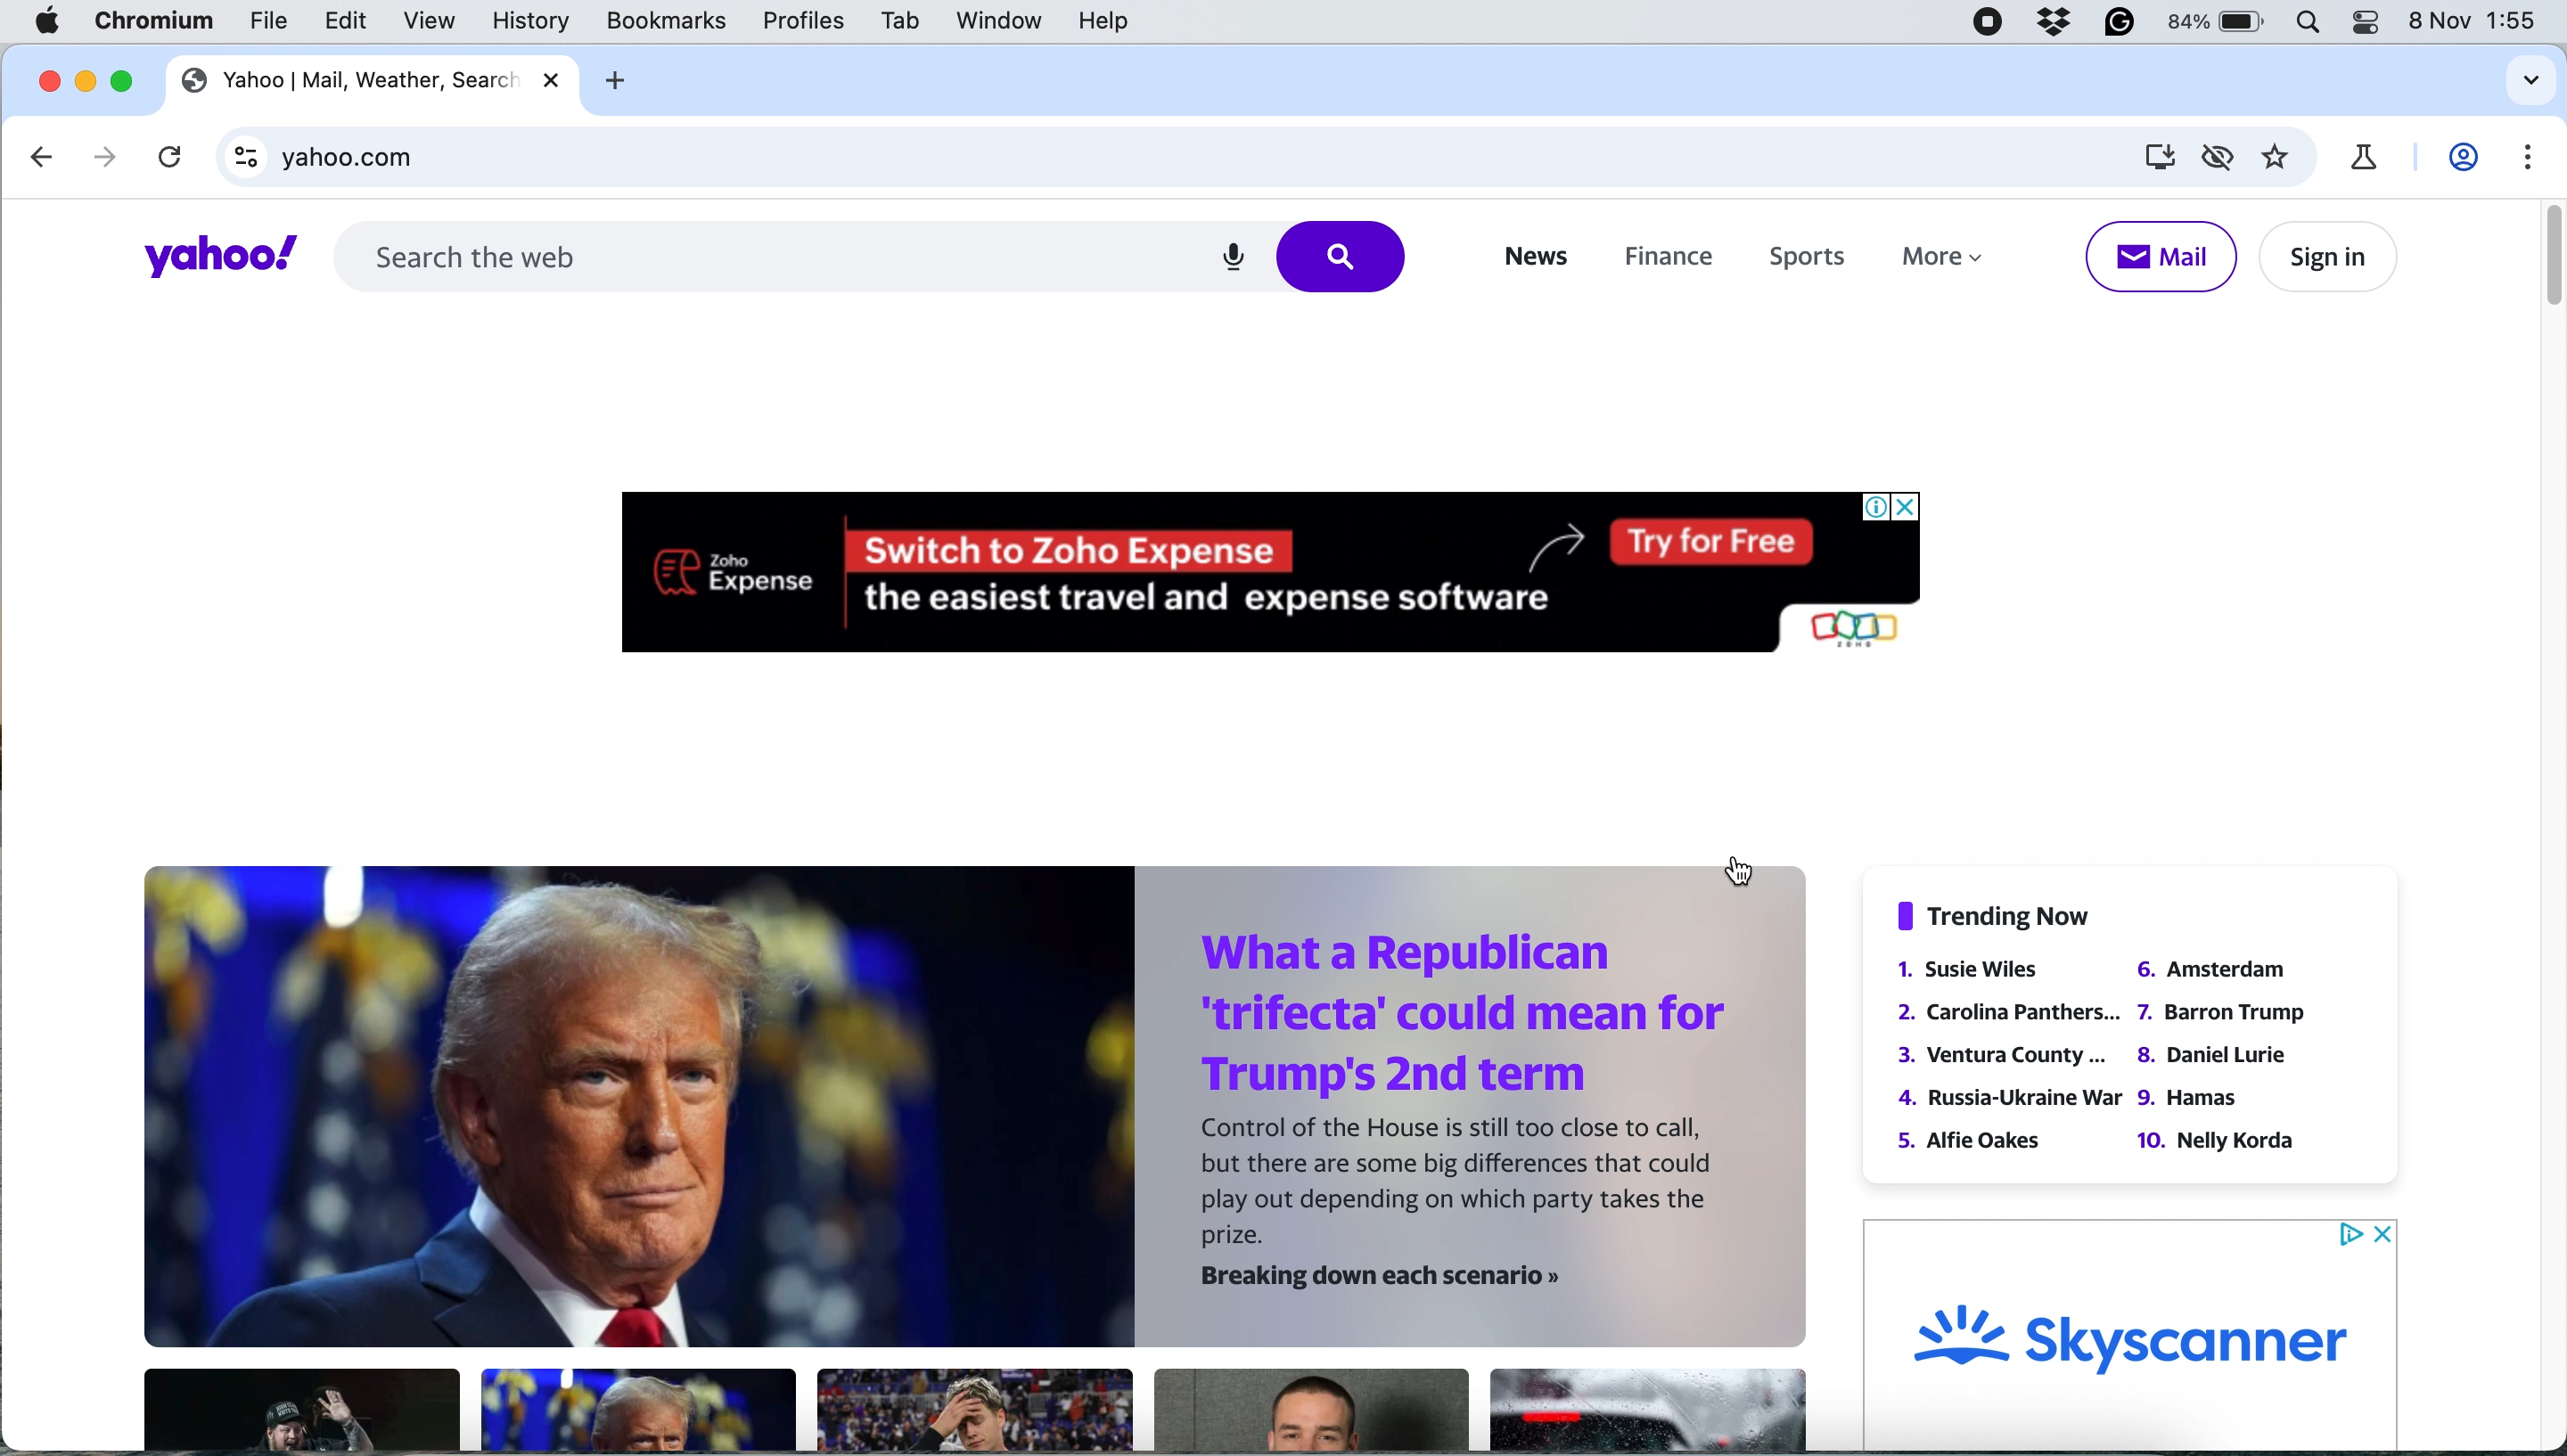 This screenshot has width=2567, height=1456. I want to click on more, so click(1941, 260).